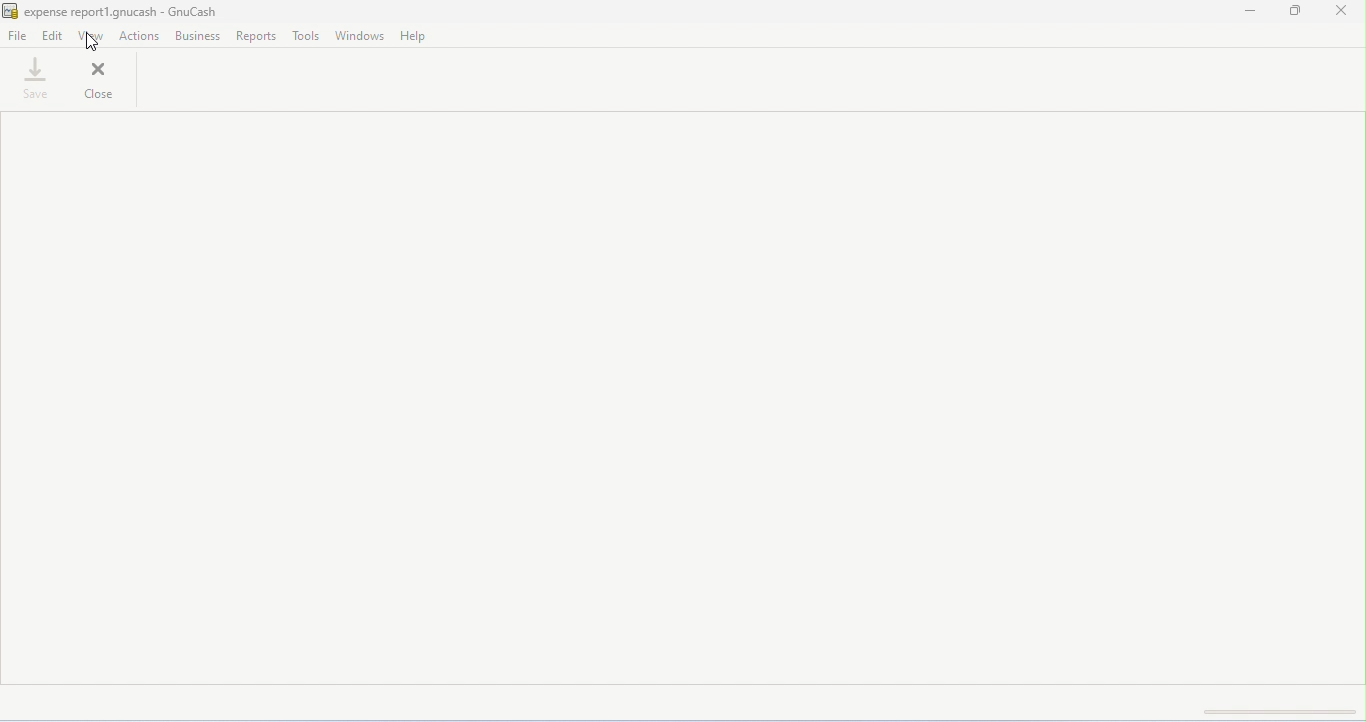  Describe the element at coordinates (91, 35) in the screenshot. I see `view` at that location.